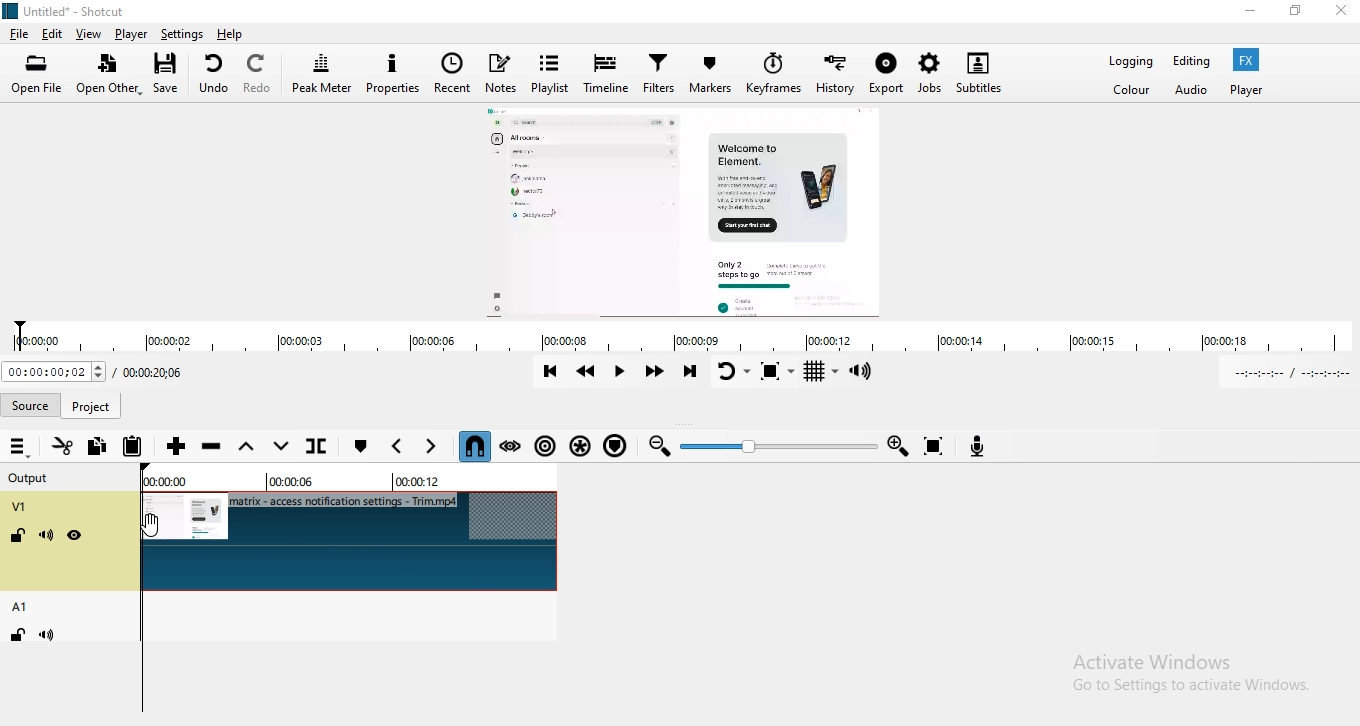  What do you see at coordinates (578, 443) in the screenshot?
I see `` at bounding box center [578, 443].